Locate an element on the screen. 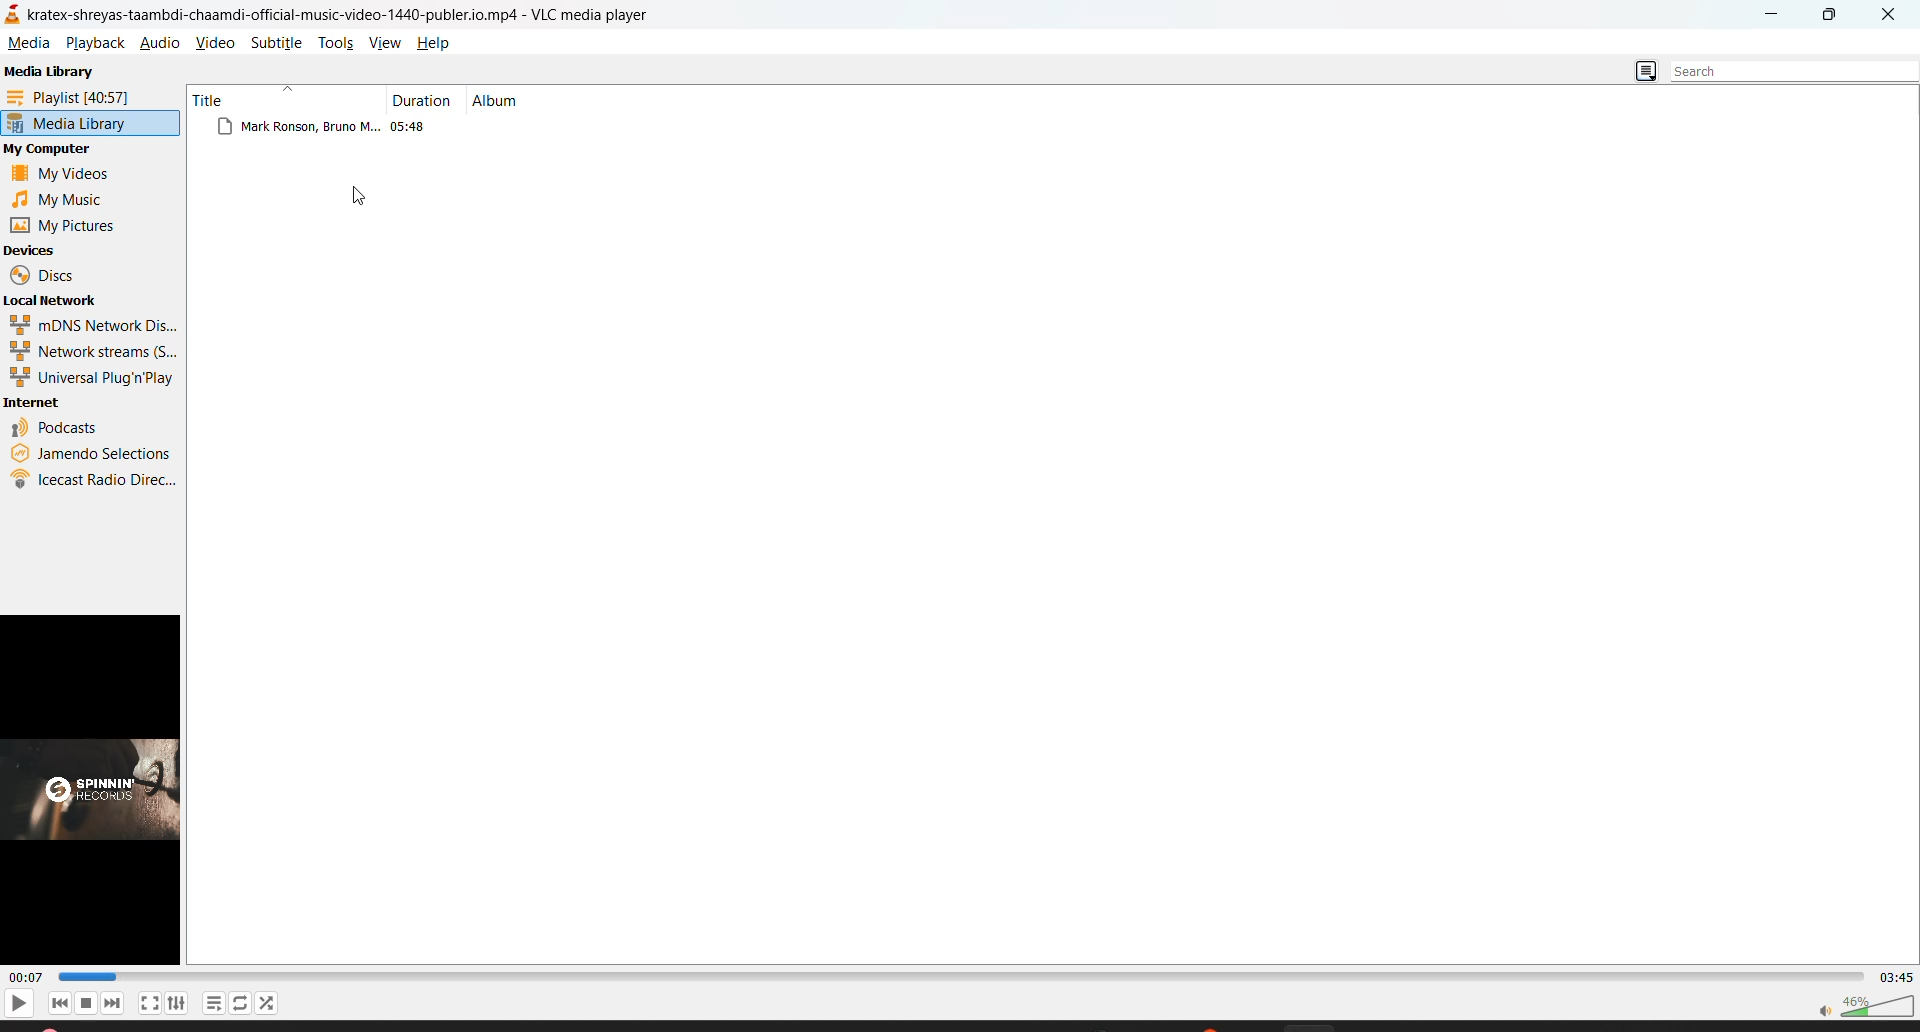 The height and width of the screenshot is (1032, 1920). icecast is located at coordinates (91, 478).